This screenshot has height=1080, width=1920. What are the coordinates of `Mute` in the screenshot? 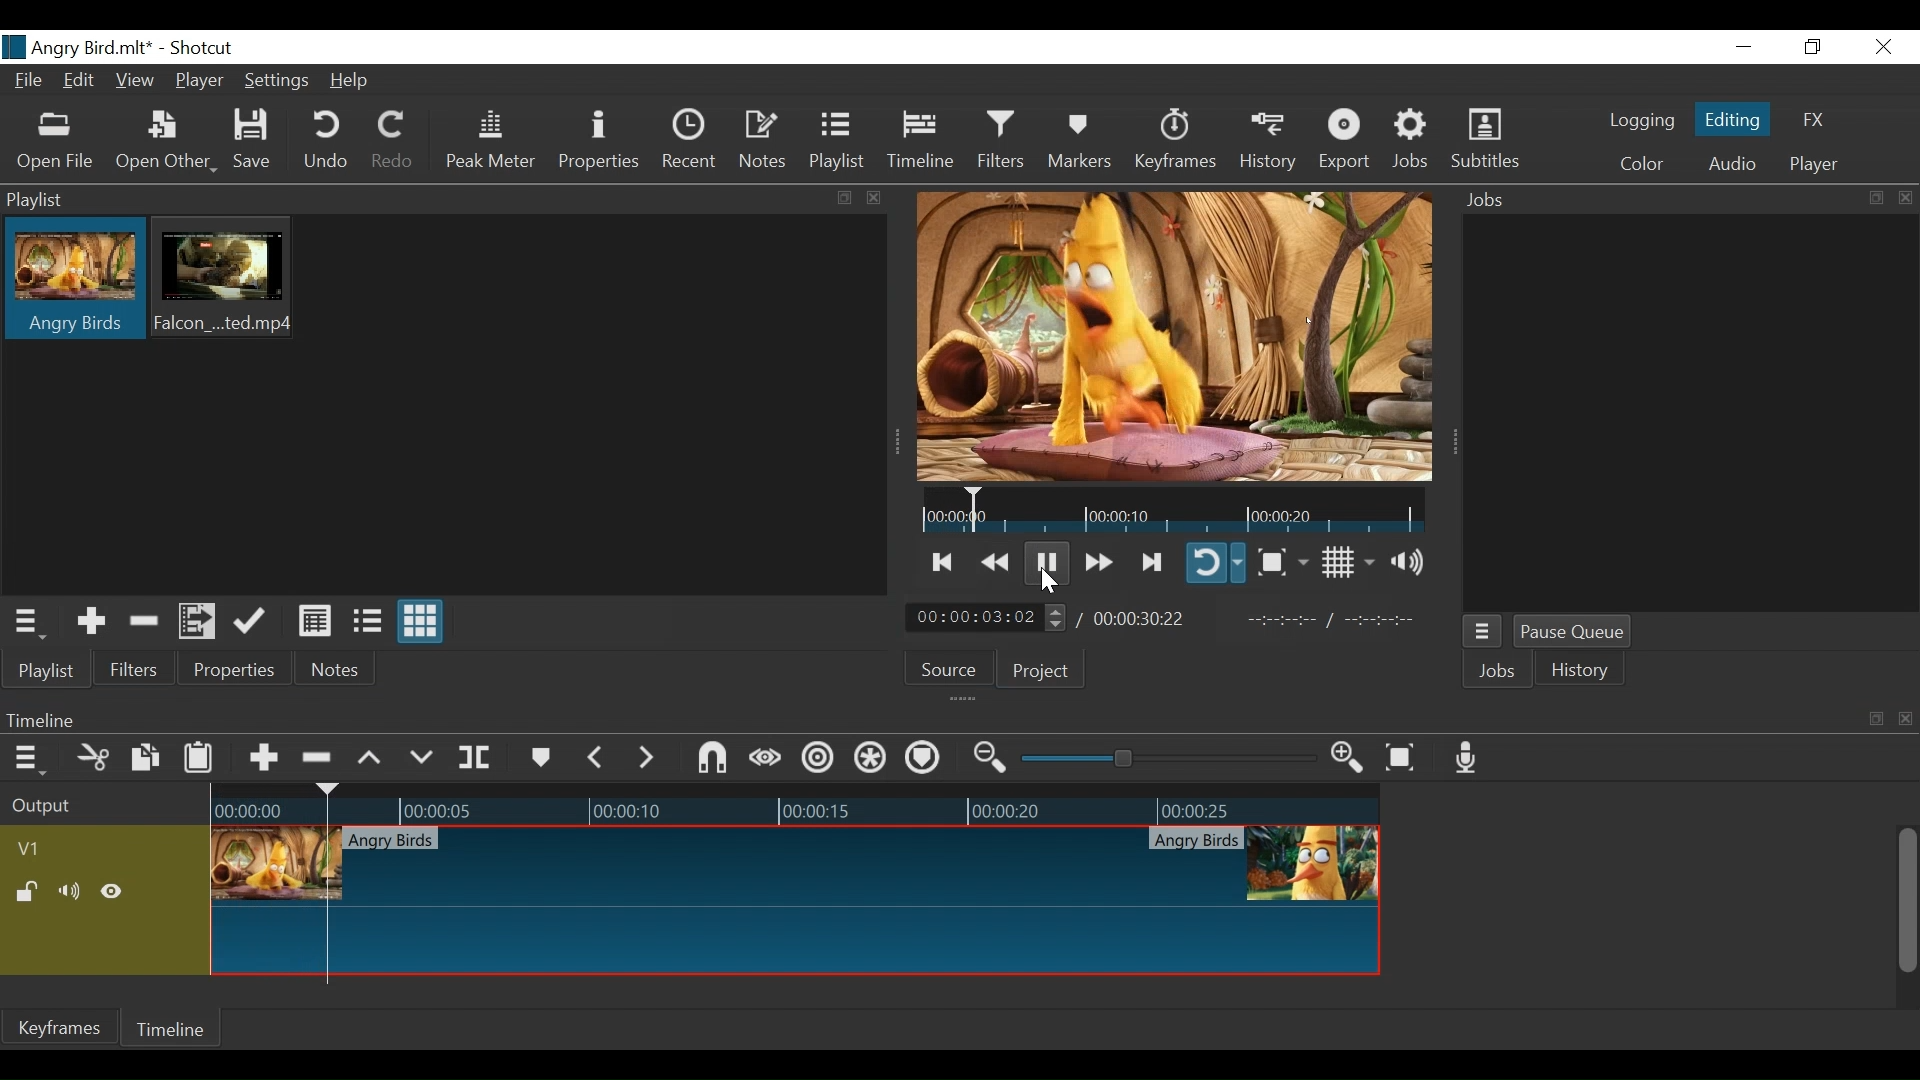 It's located at (71, 894).